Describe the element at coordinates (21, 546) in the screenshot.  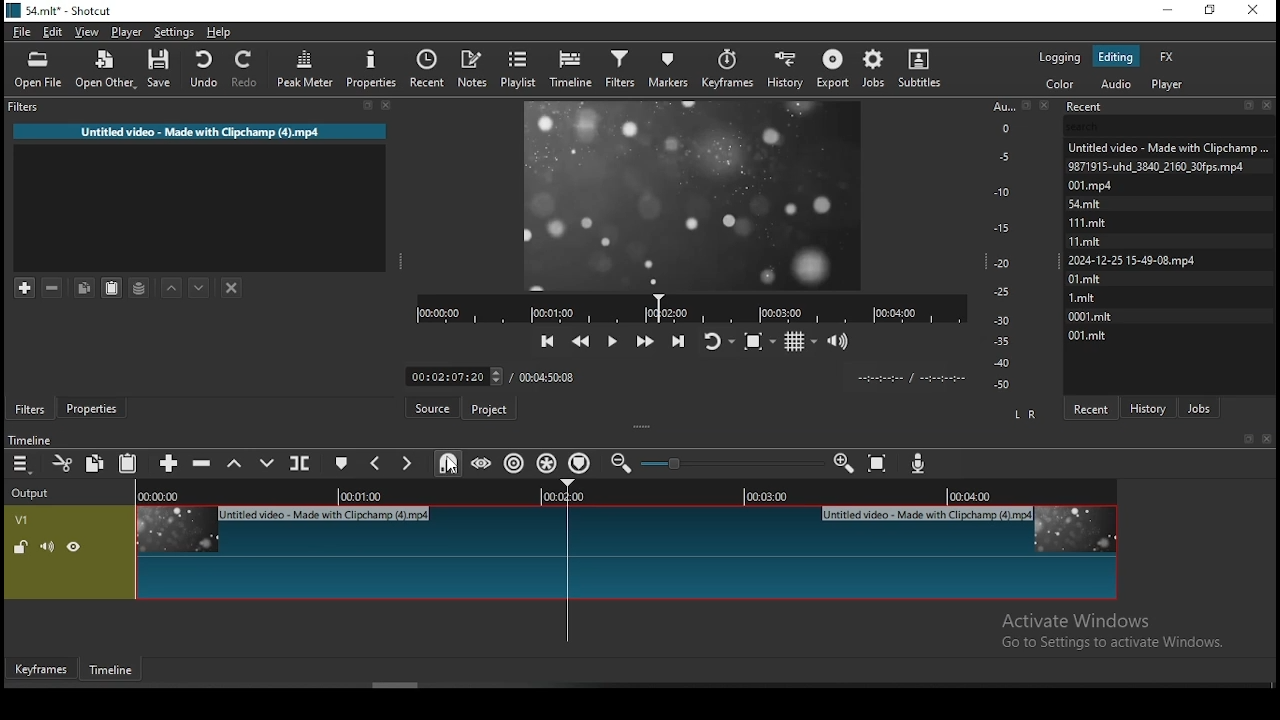
I see `(Un)lock` at that location.